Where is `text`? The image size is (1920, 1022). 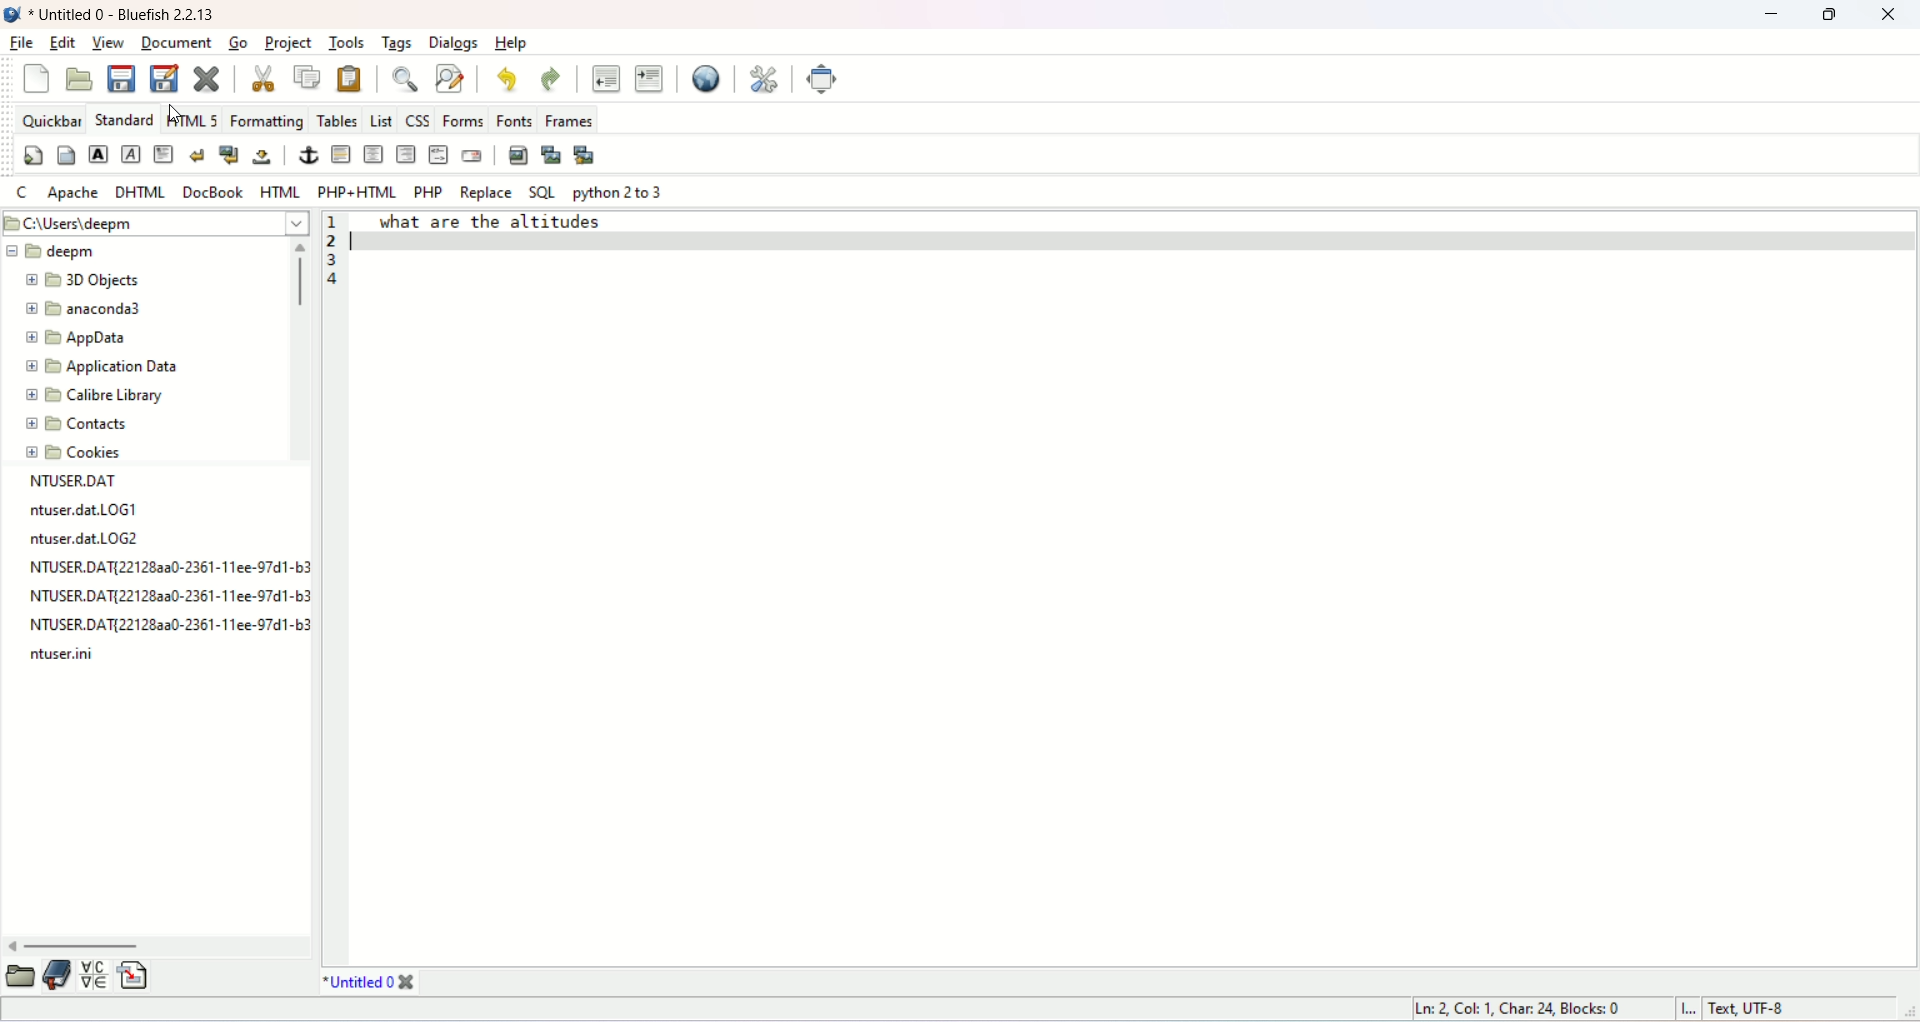 text is located at coordinates (165, 569).